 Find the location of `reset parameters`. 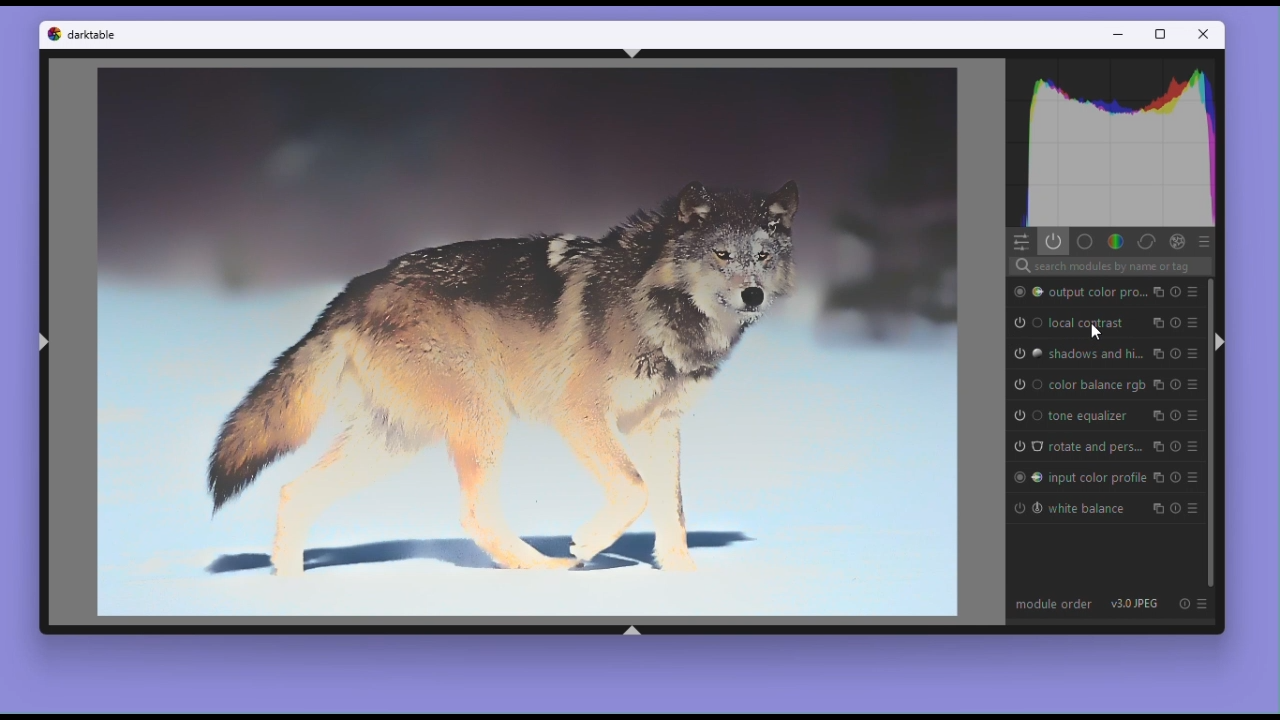

reset parameters is located at coordinates (1174, 385).